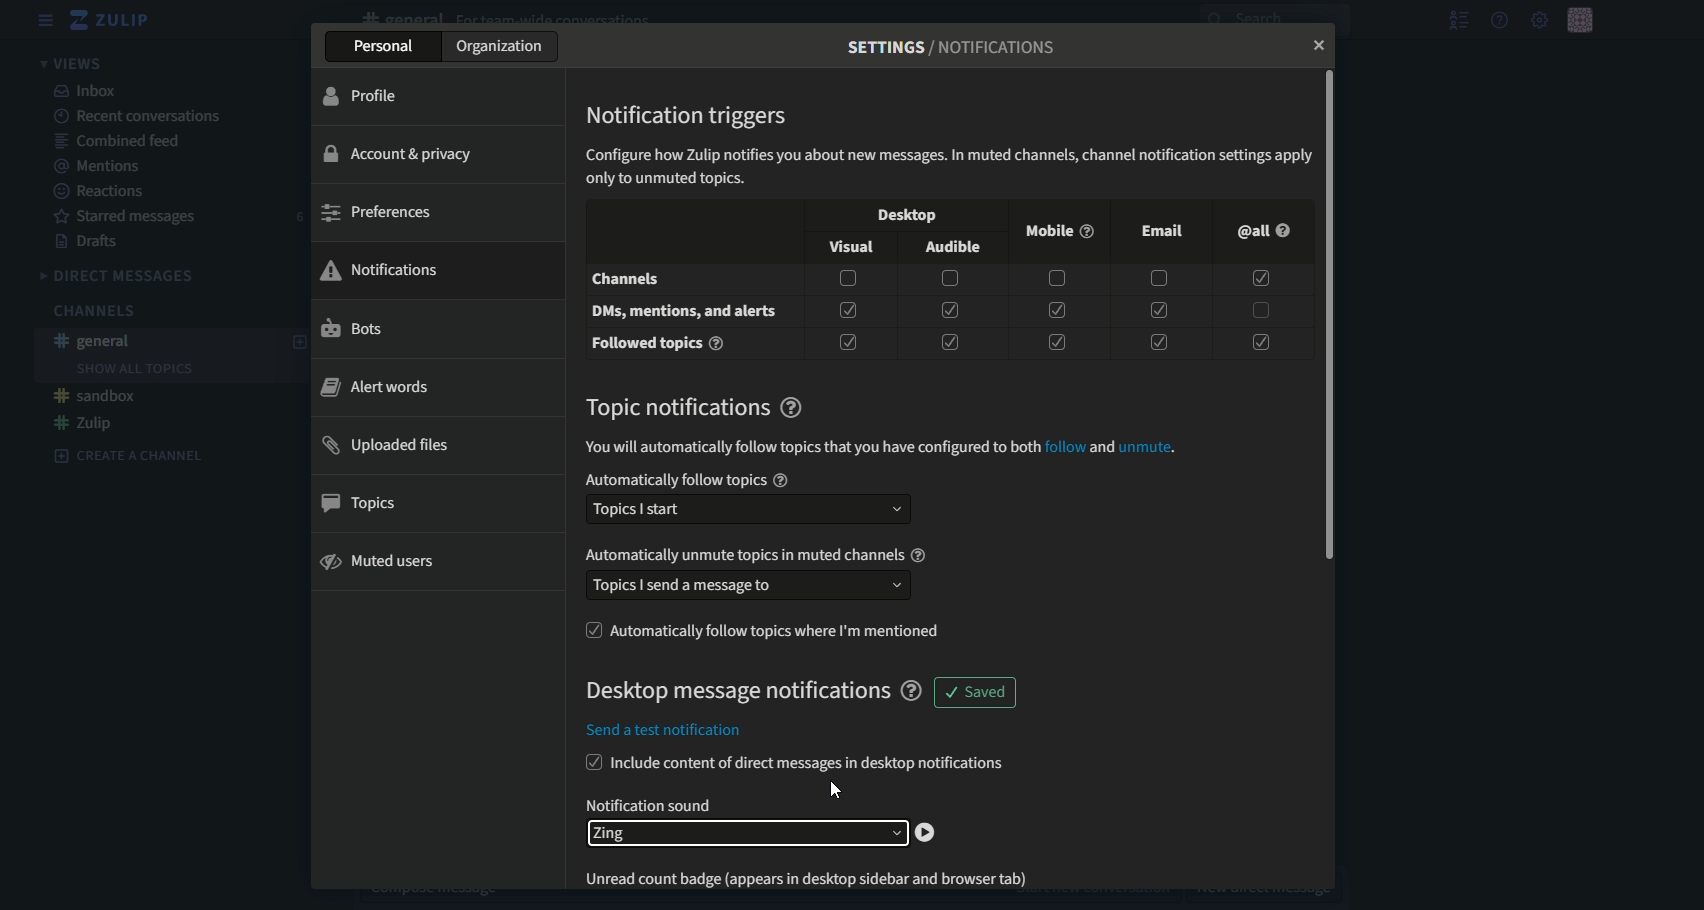 Image resolution: width=1704 pixels, height=910 pixels. Describe the element at coordinates (1163, 230) in the screenshot. I see `email` at that location.